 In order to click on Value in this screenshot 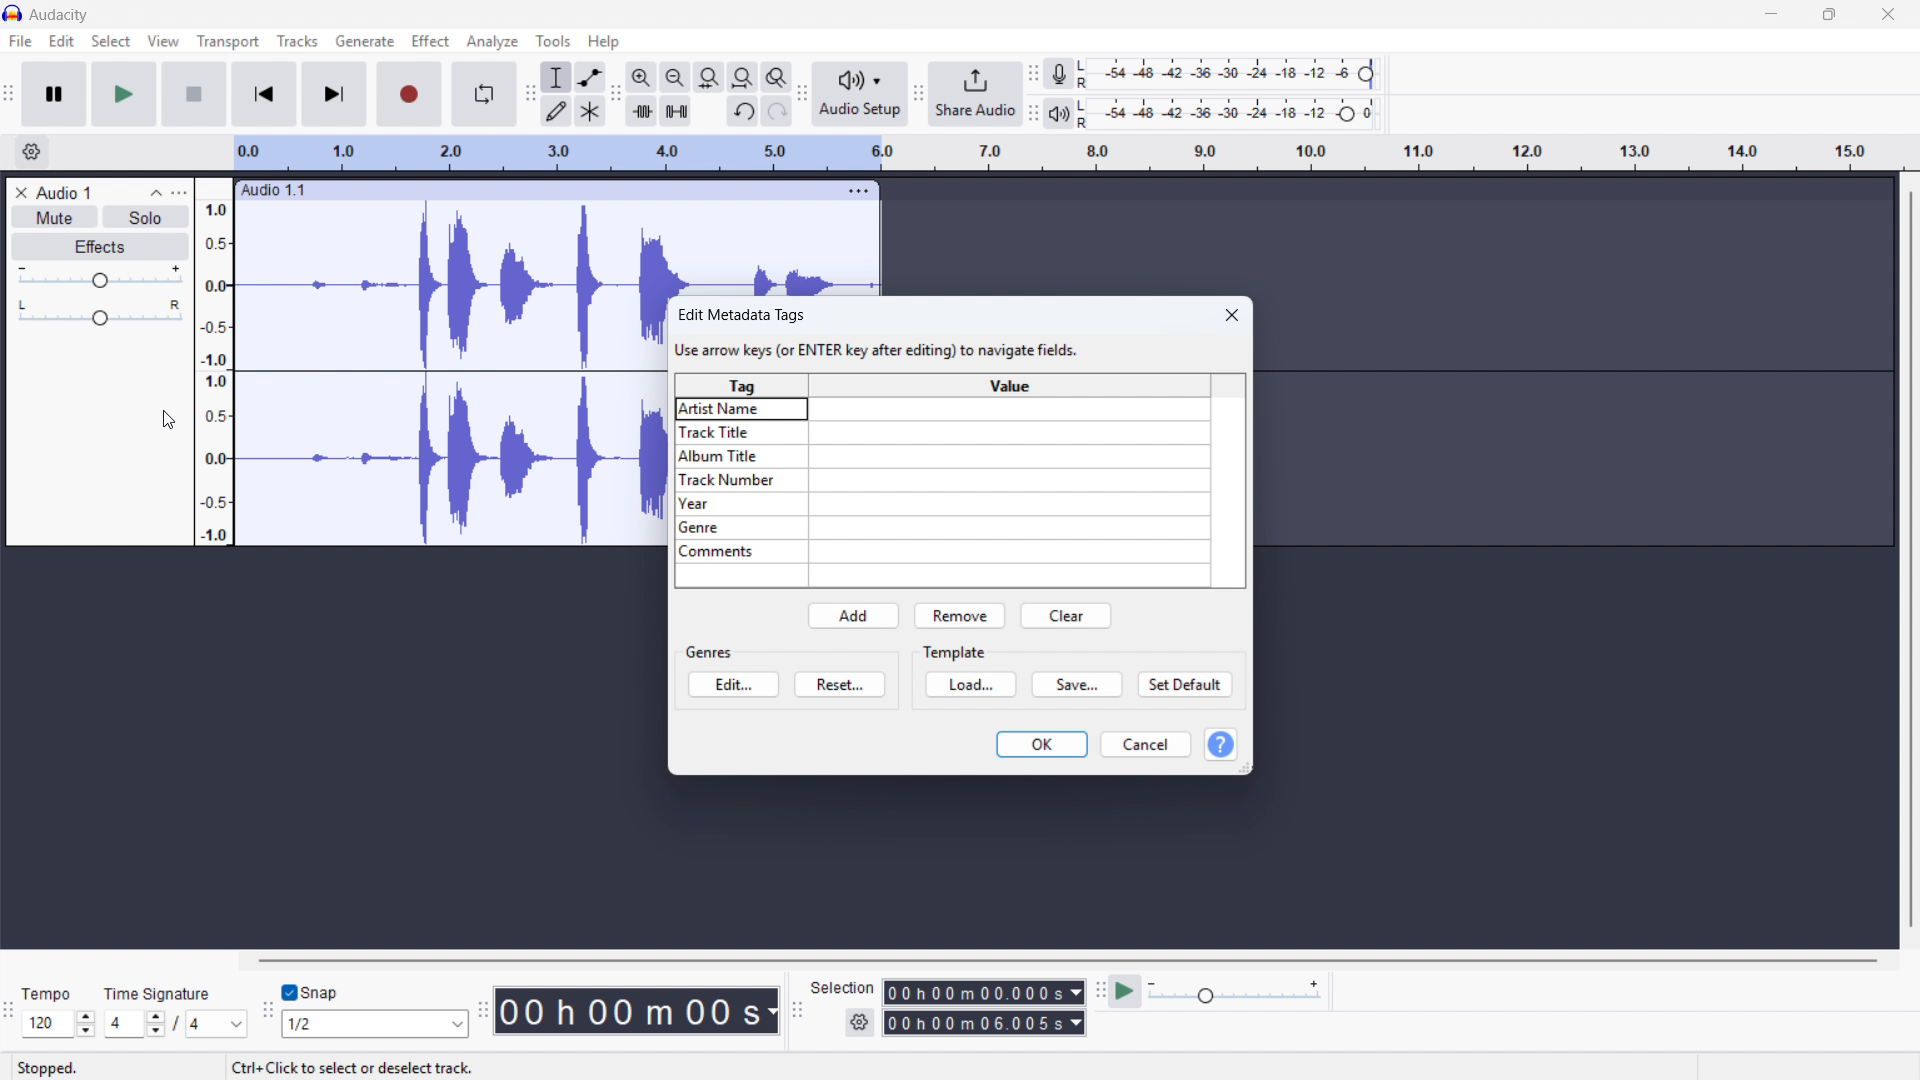, I will do `click(708, 653)`.